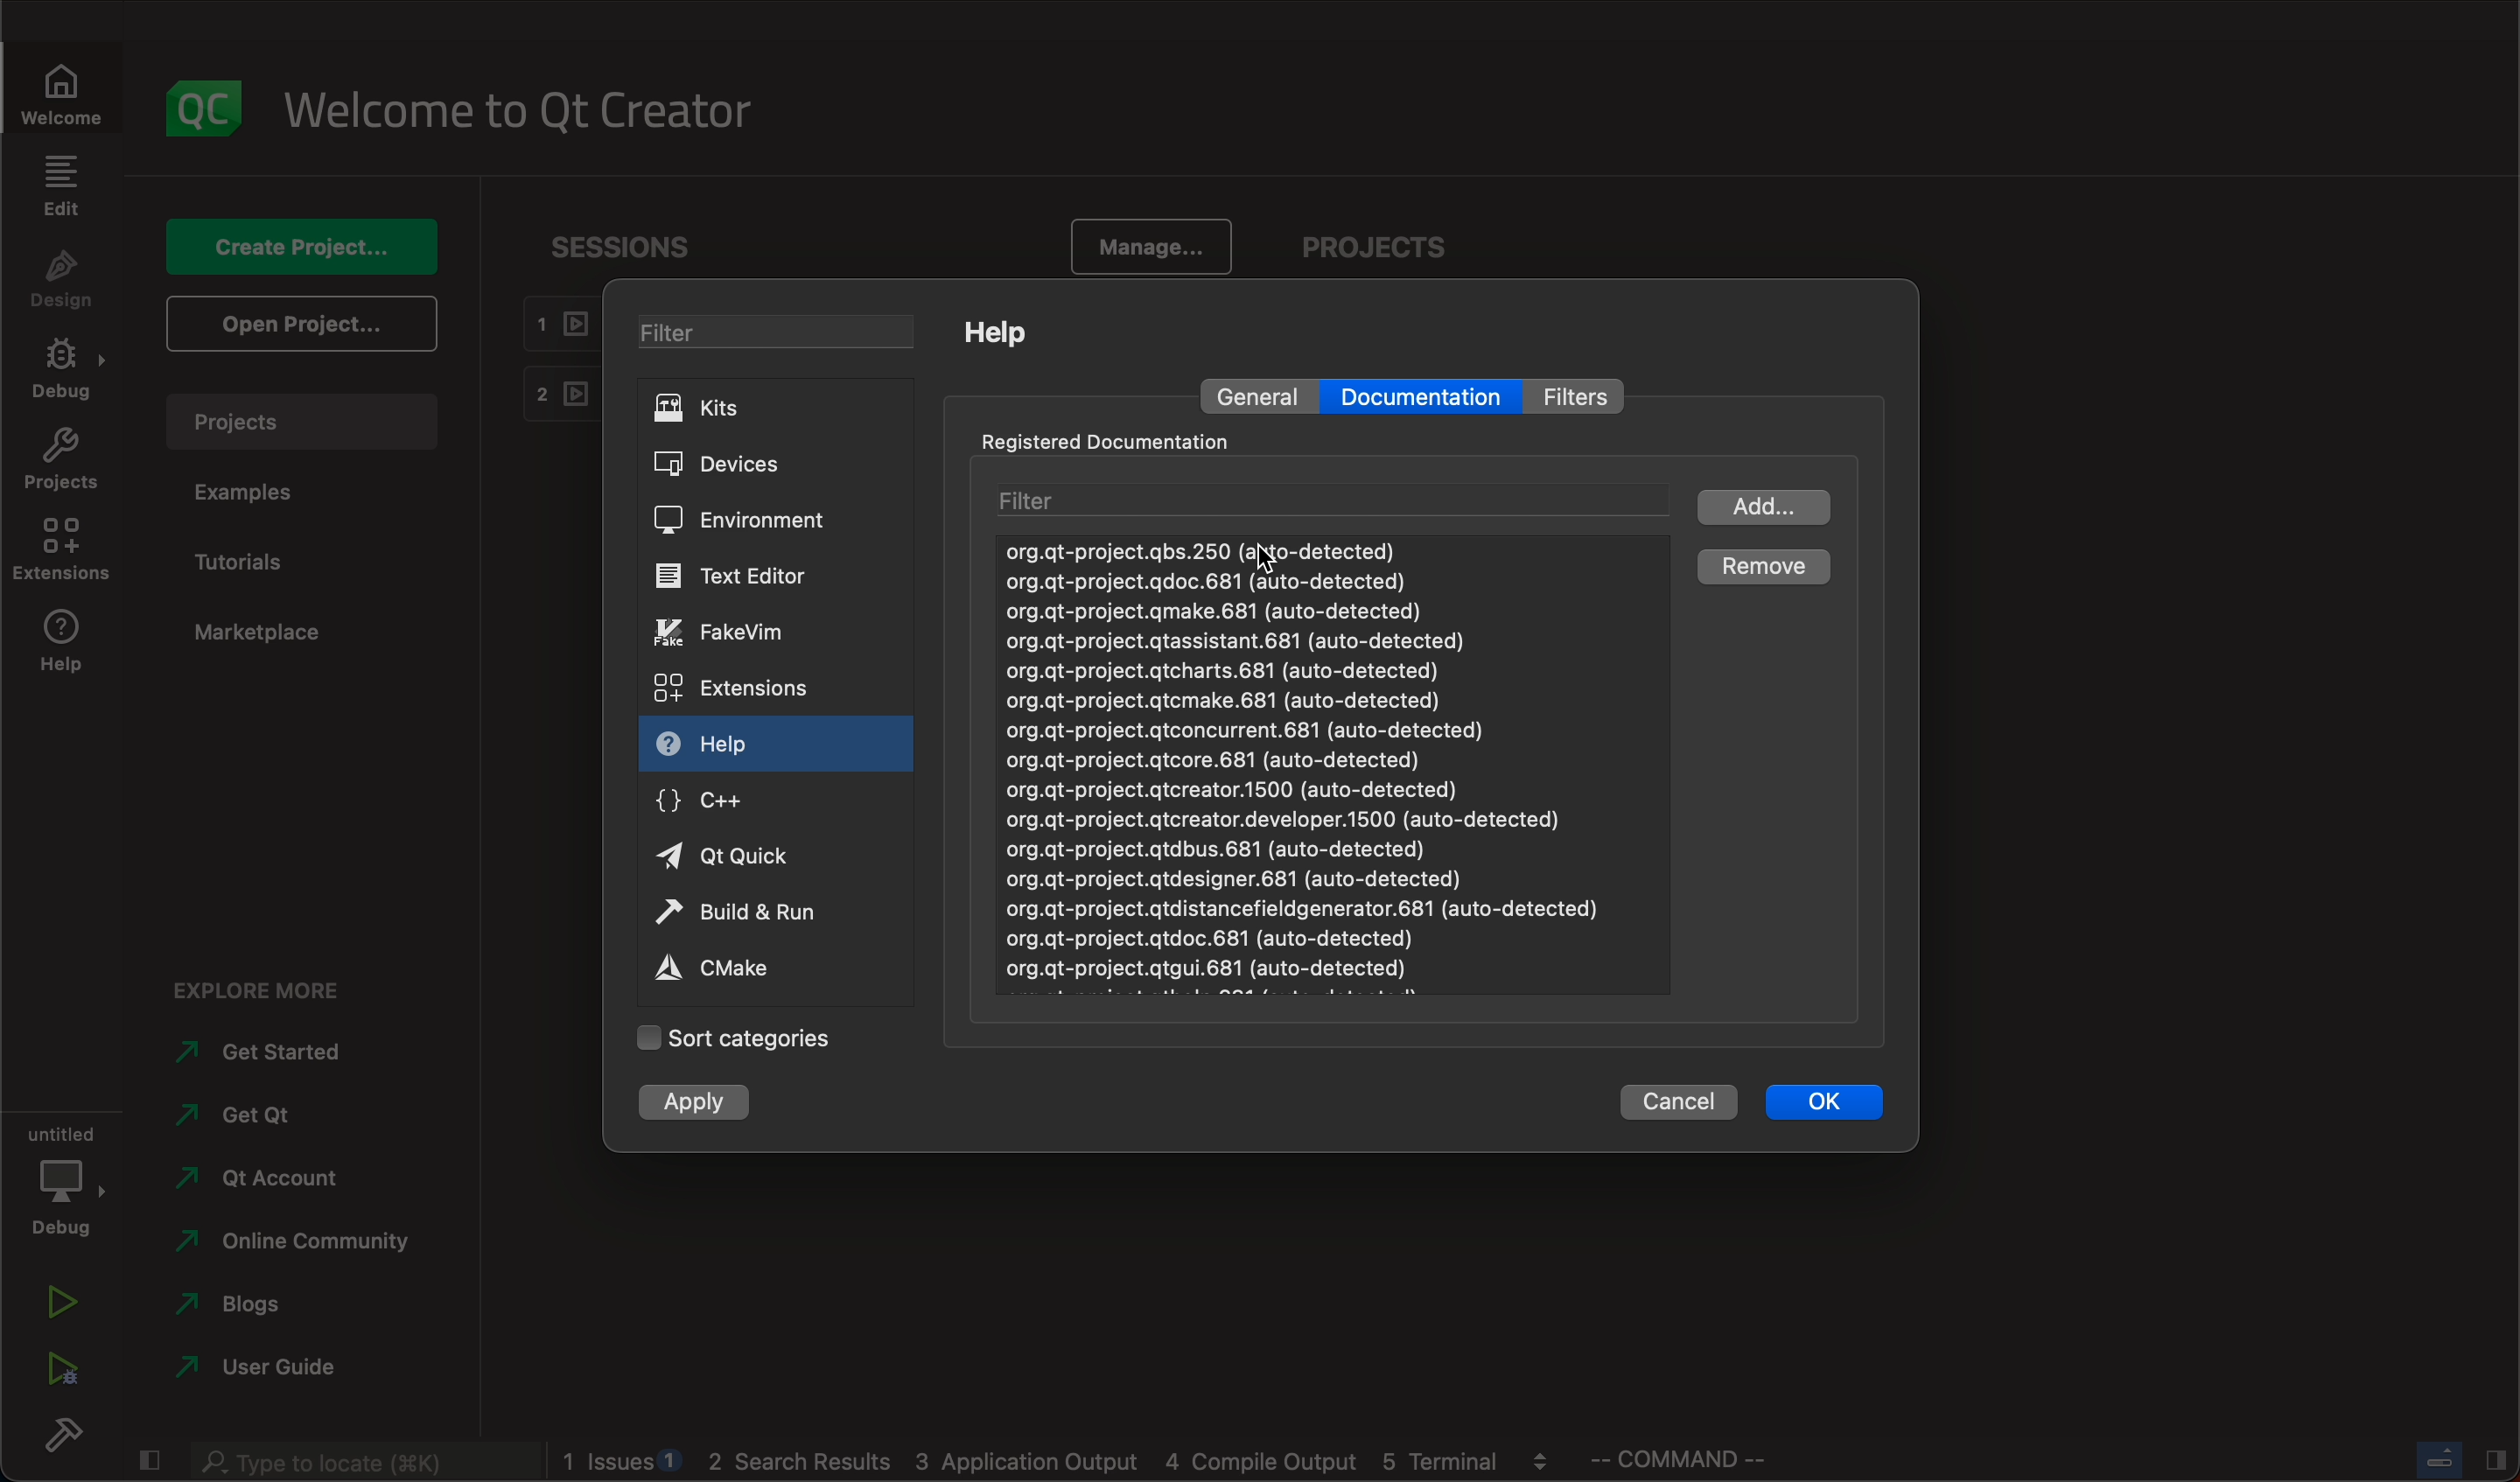  Describe the element at coordinates (364, 1463) in the screenshot. I see `search bar` at that location.